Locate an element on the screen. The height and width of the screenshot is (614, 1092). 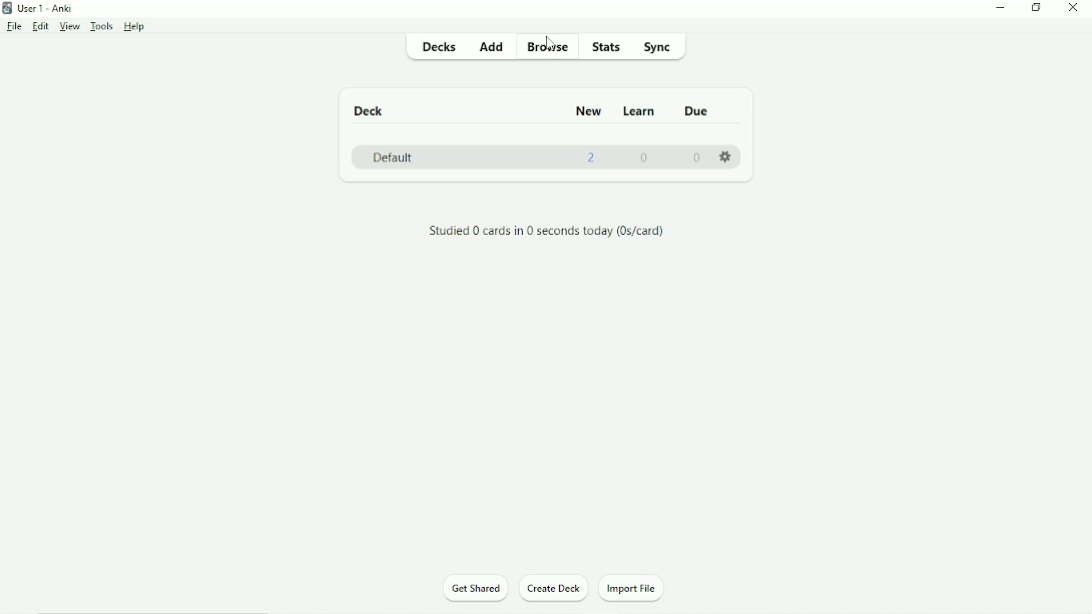
0 is located at coordinates (696, 159).